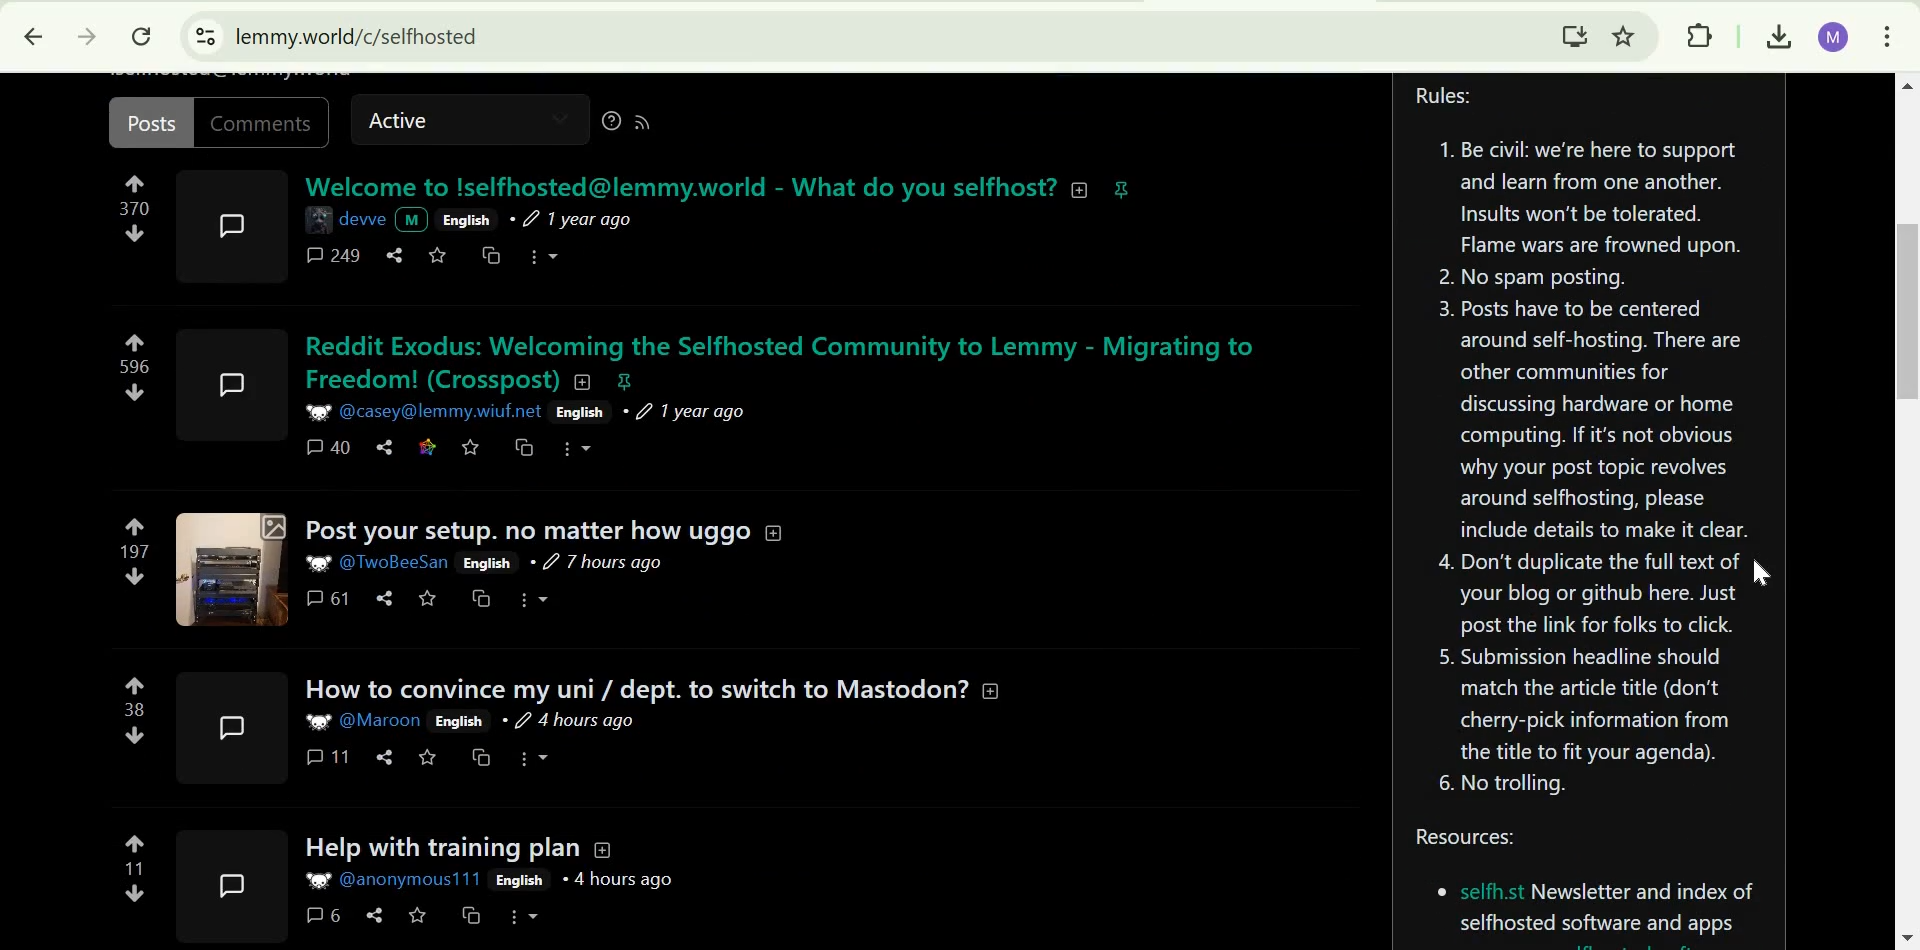 The width and height of the screenshot is (1920, 950). I want to click on upvote, so click(136, 843).